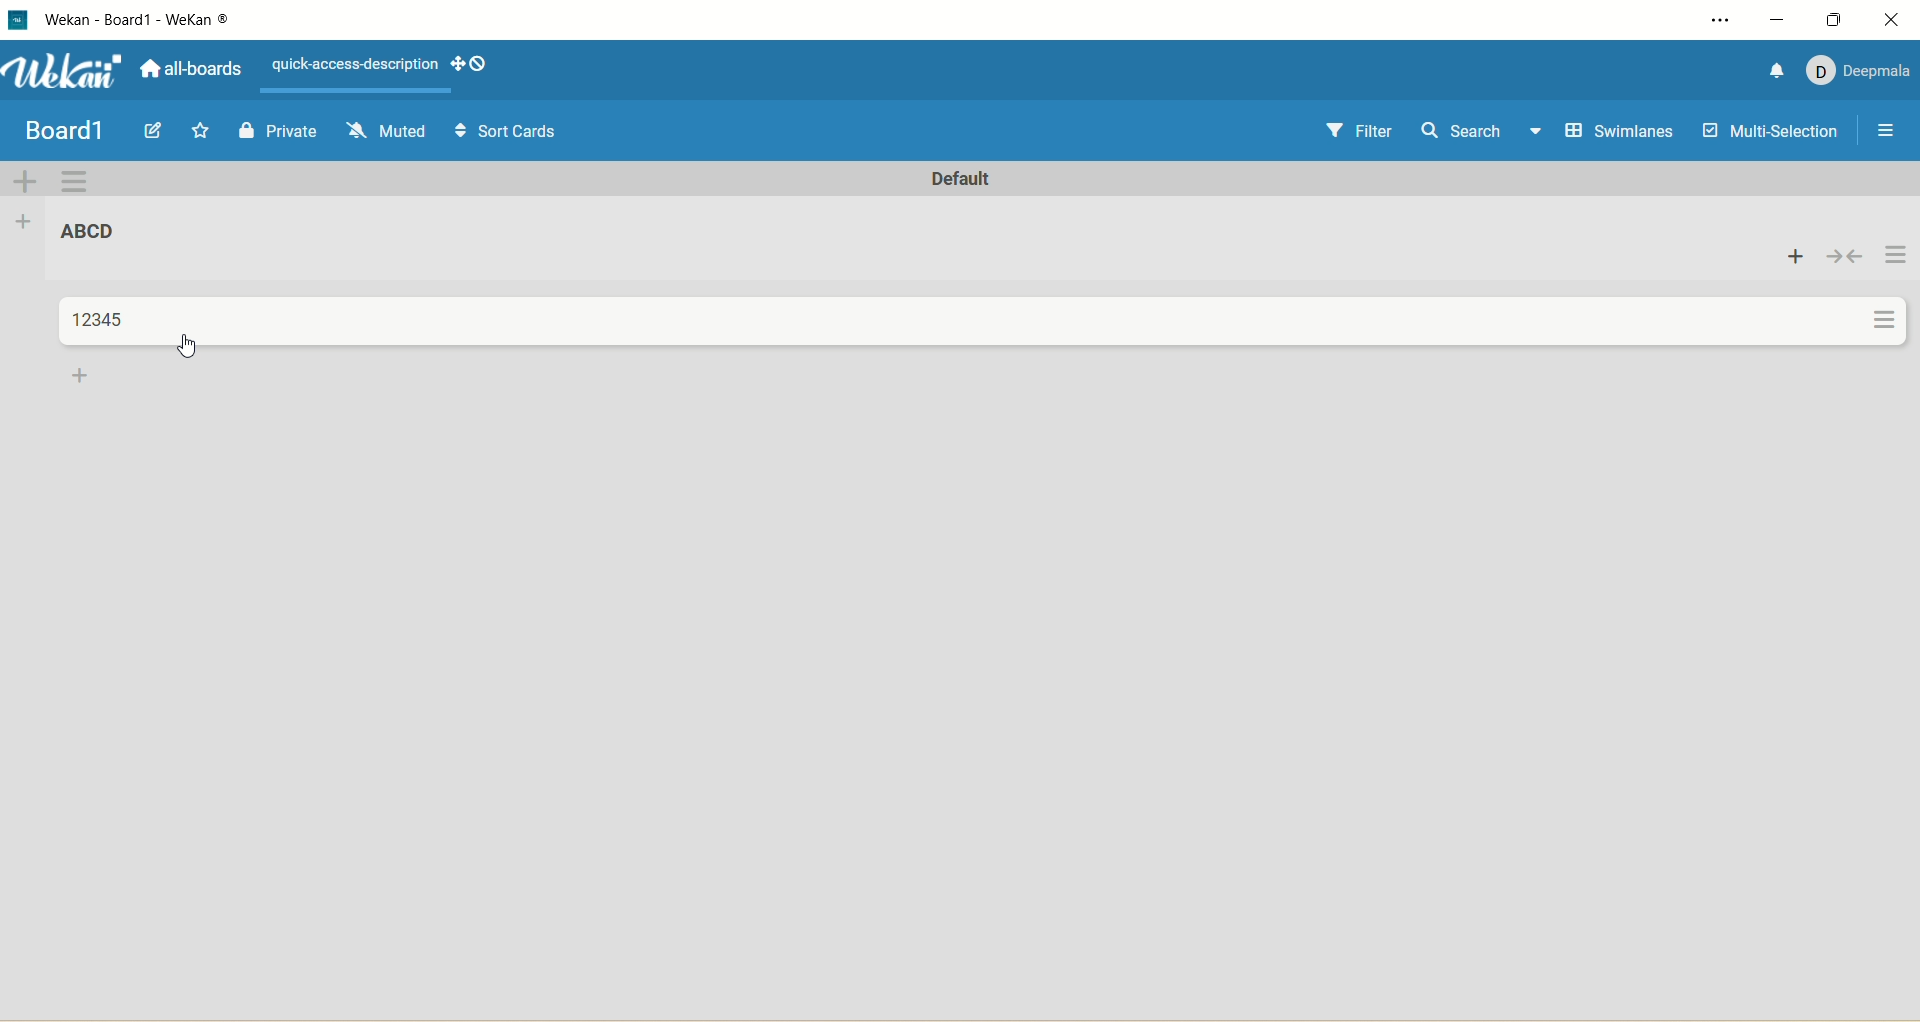 Image resolution: width=1920 pixels, height=1022 pixels. What do you see at coordinates (21, 180) in the screenshot?
I see `add swimlane` at bounding box center [21, 180].